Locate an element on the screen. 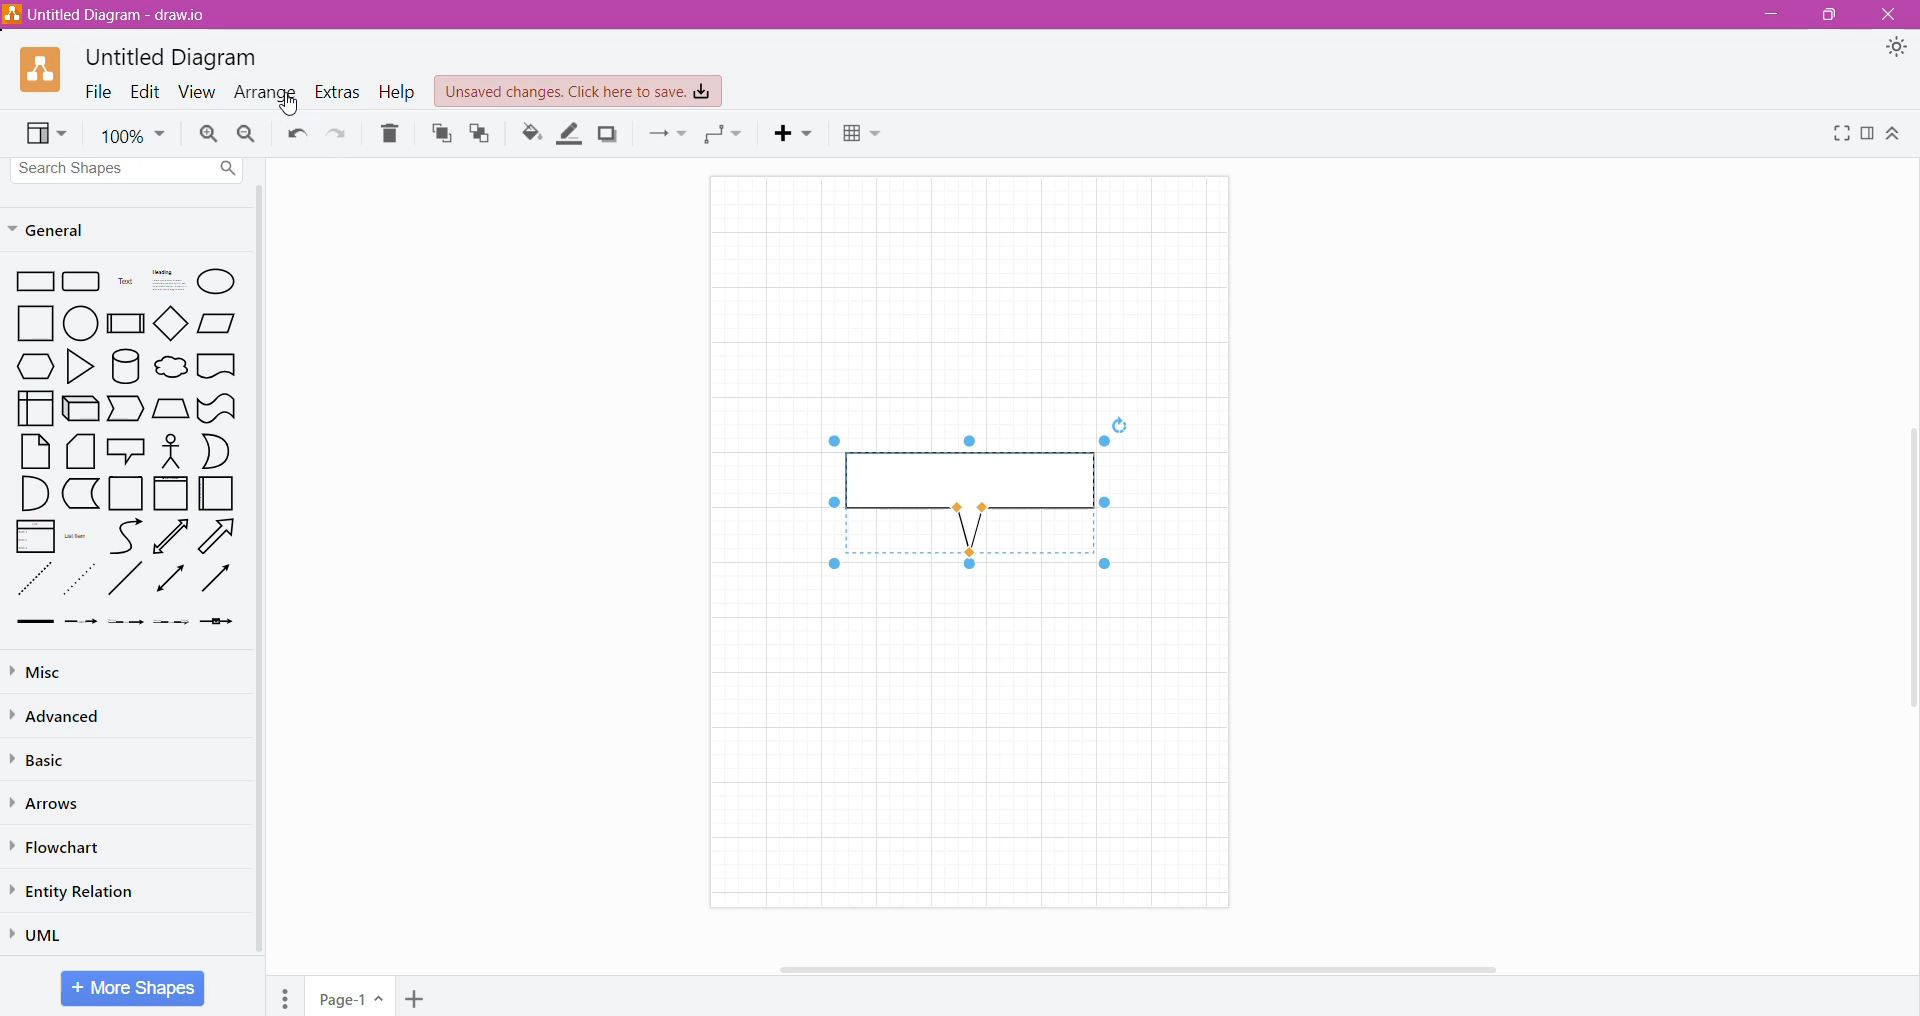 The height and width of the screenshot is (1016, 1920). frame is located at coordinates (171, 493).